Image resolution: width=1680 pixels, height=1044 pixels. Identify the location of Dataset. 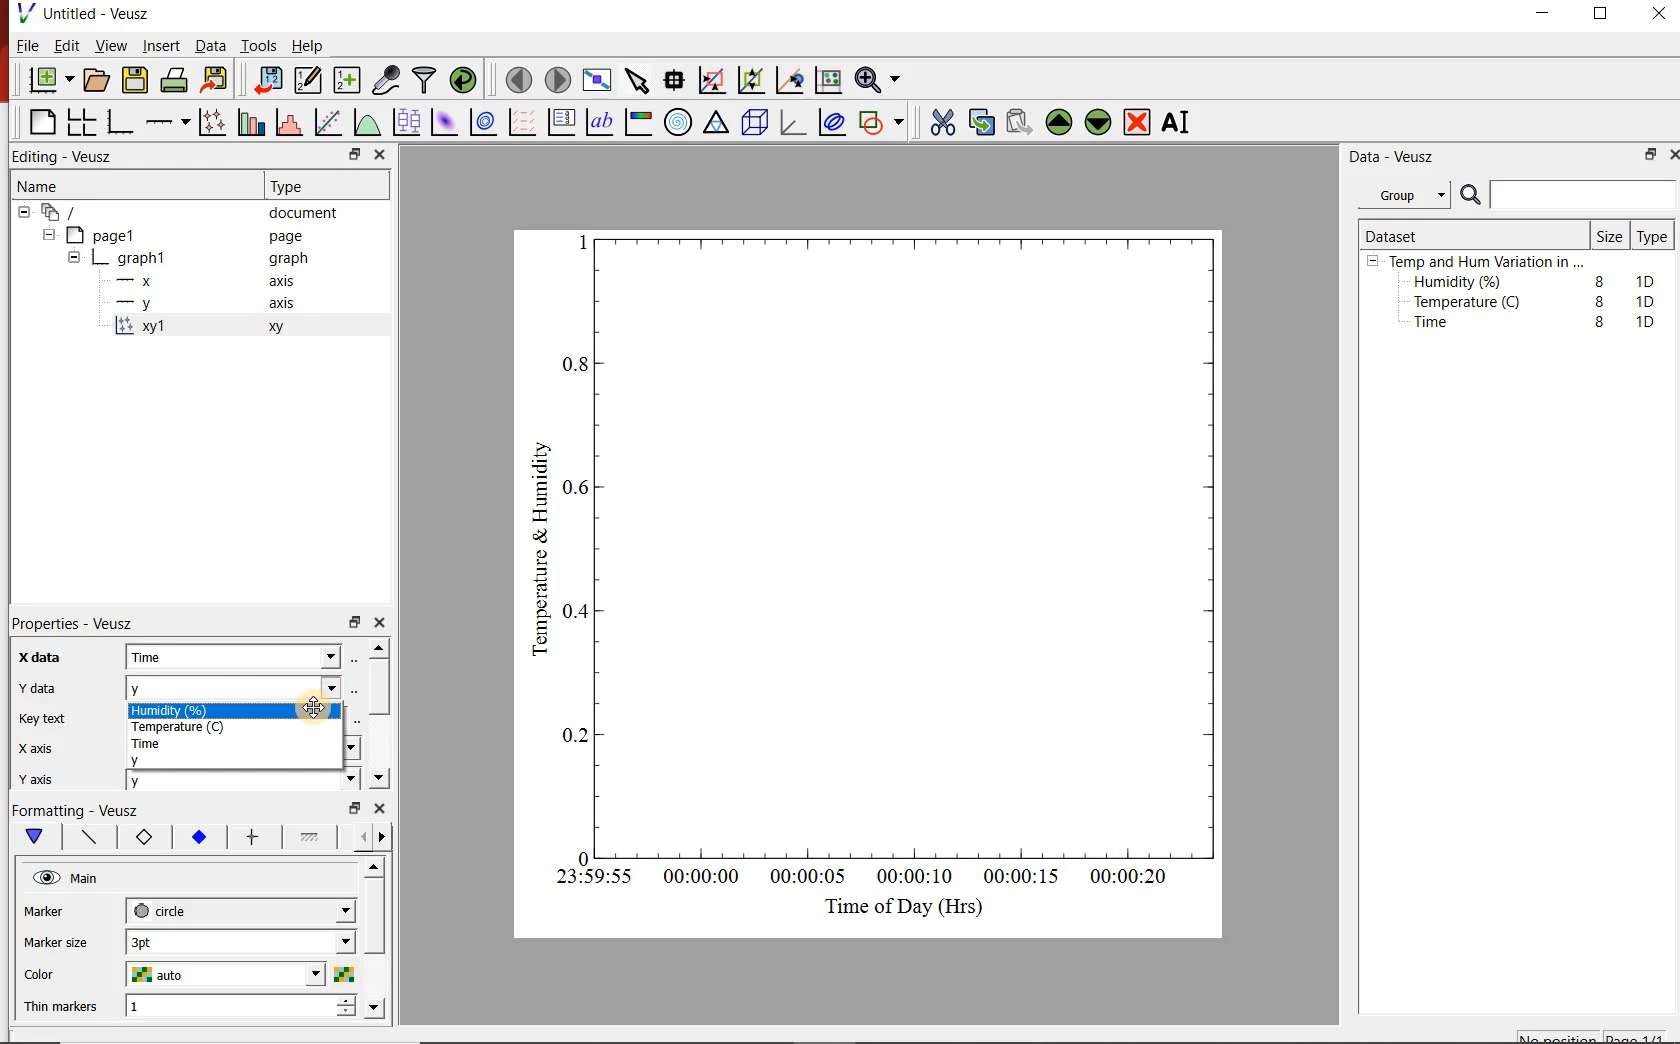
(1400, 233).